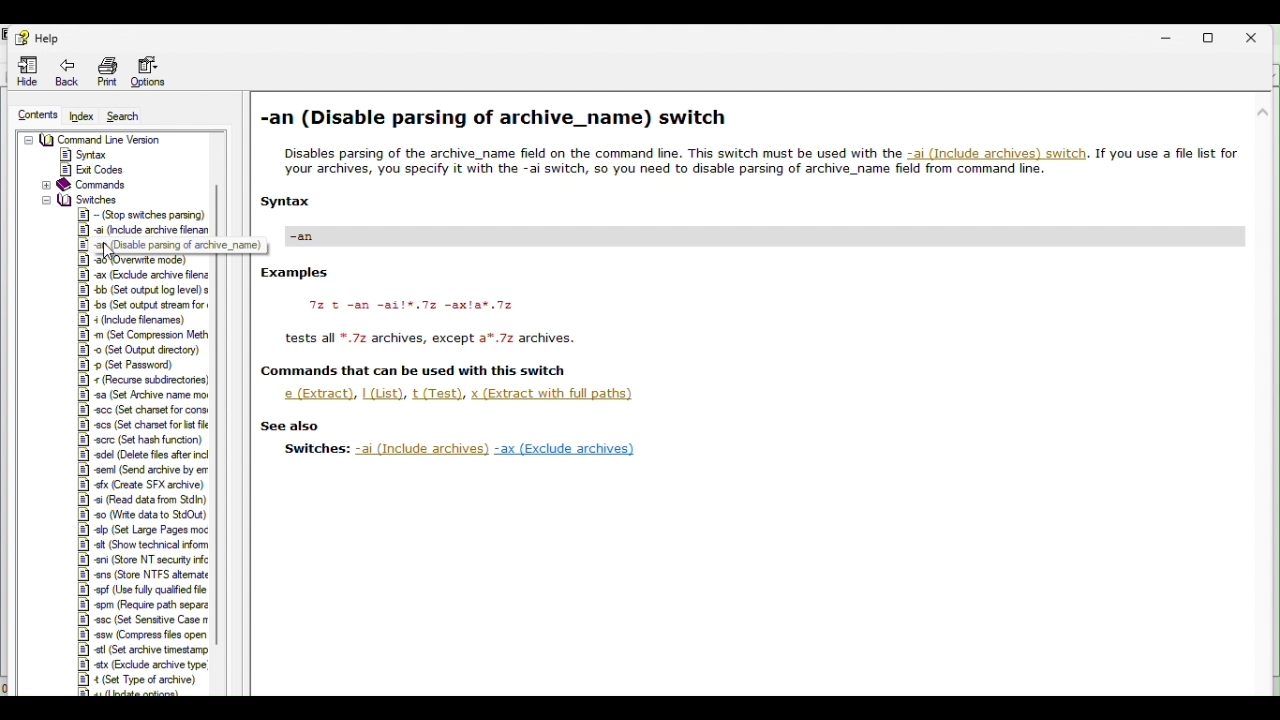  I want to click on ai (Include archives) -ax (Exclude archiv, so click(496, 450).